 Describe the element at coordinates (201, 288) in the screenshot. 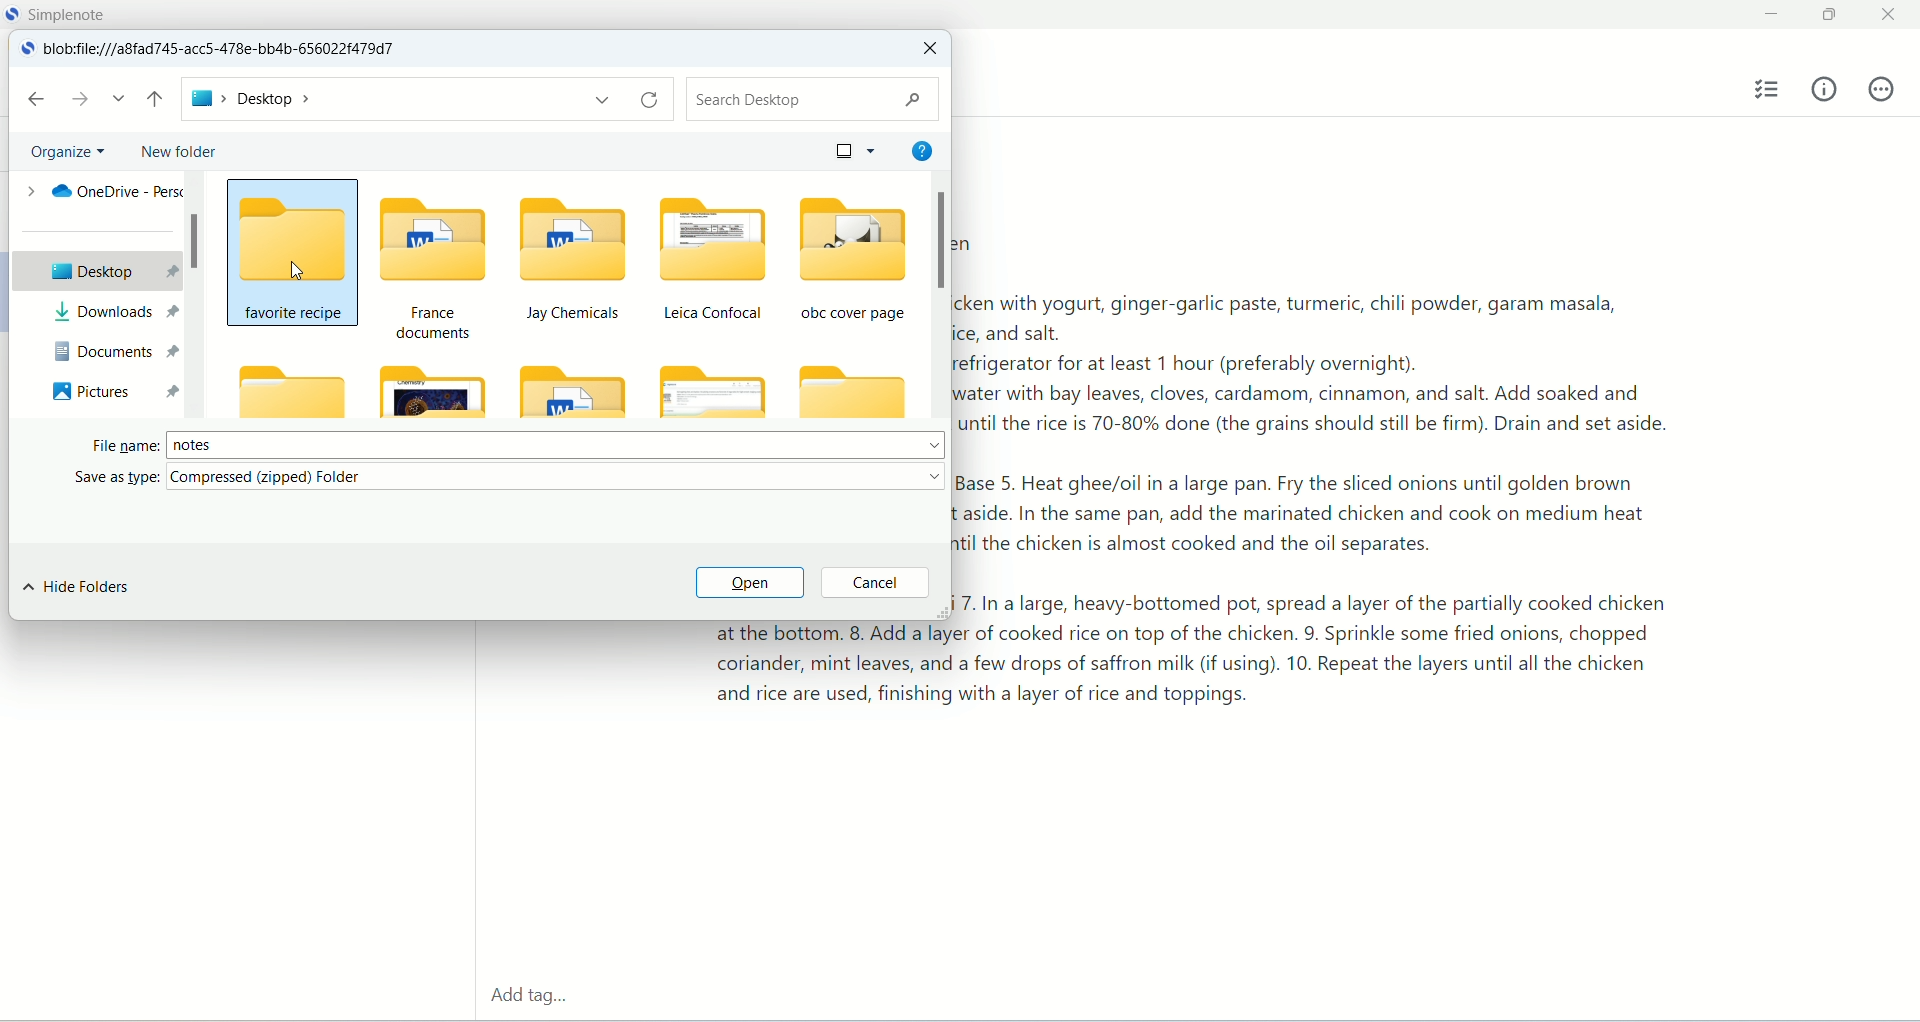

I see `vertical scroll bar` at that location.